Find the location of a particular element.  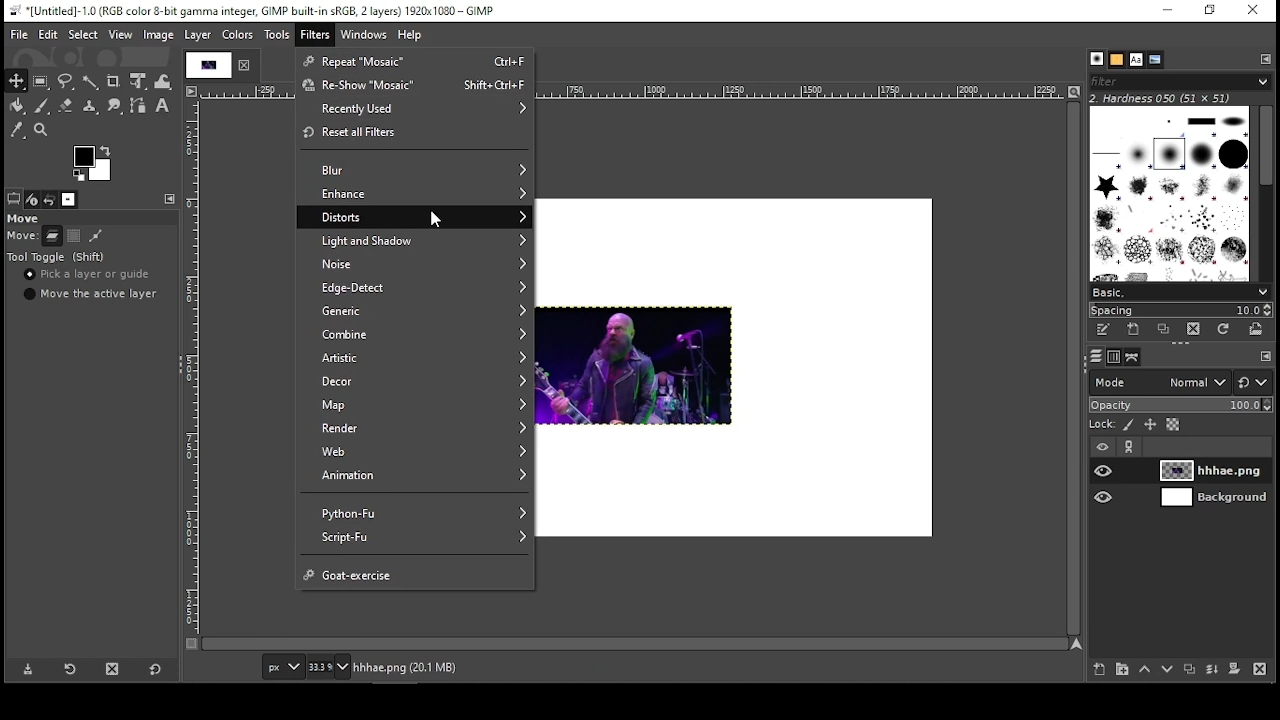

restore tool preset is located at coordinates (70, 669).